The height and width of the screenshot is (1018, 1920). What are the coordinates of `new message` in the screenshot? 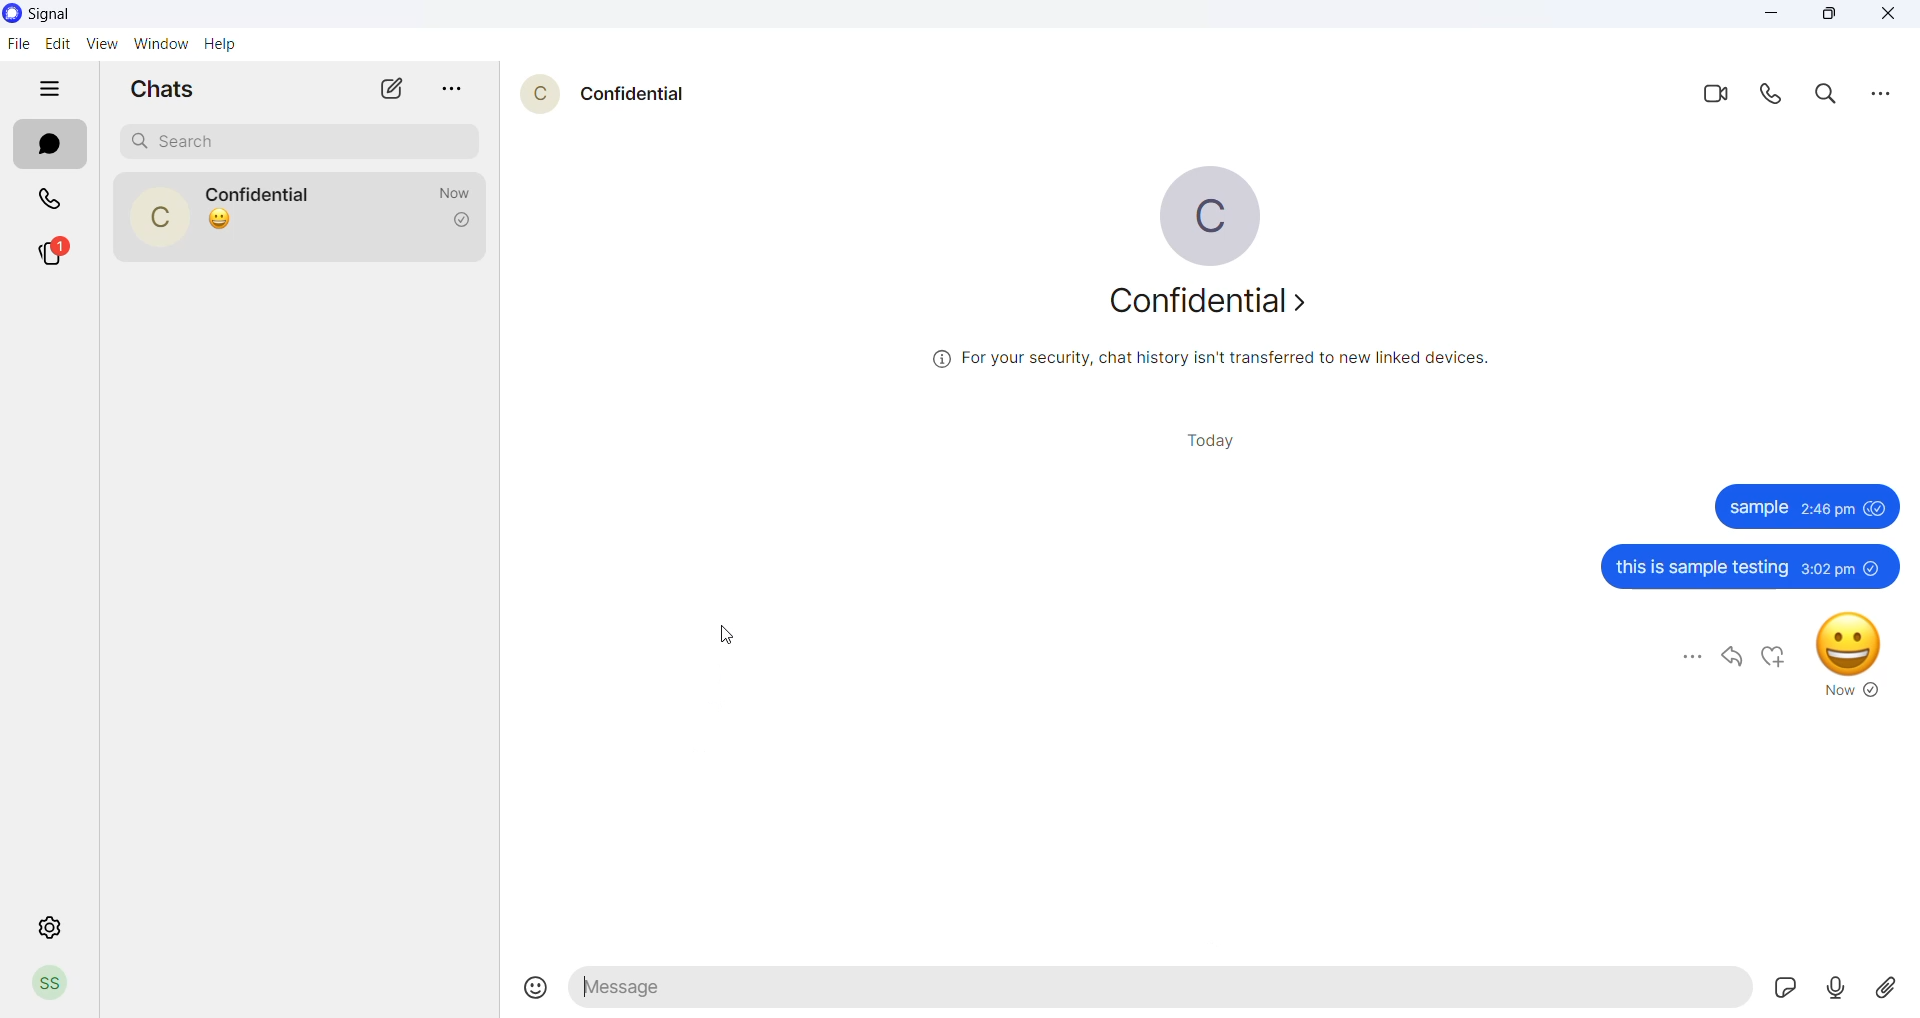 It's located at (395, 88).